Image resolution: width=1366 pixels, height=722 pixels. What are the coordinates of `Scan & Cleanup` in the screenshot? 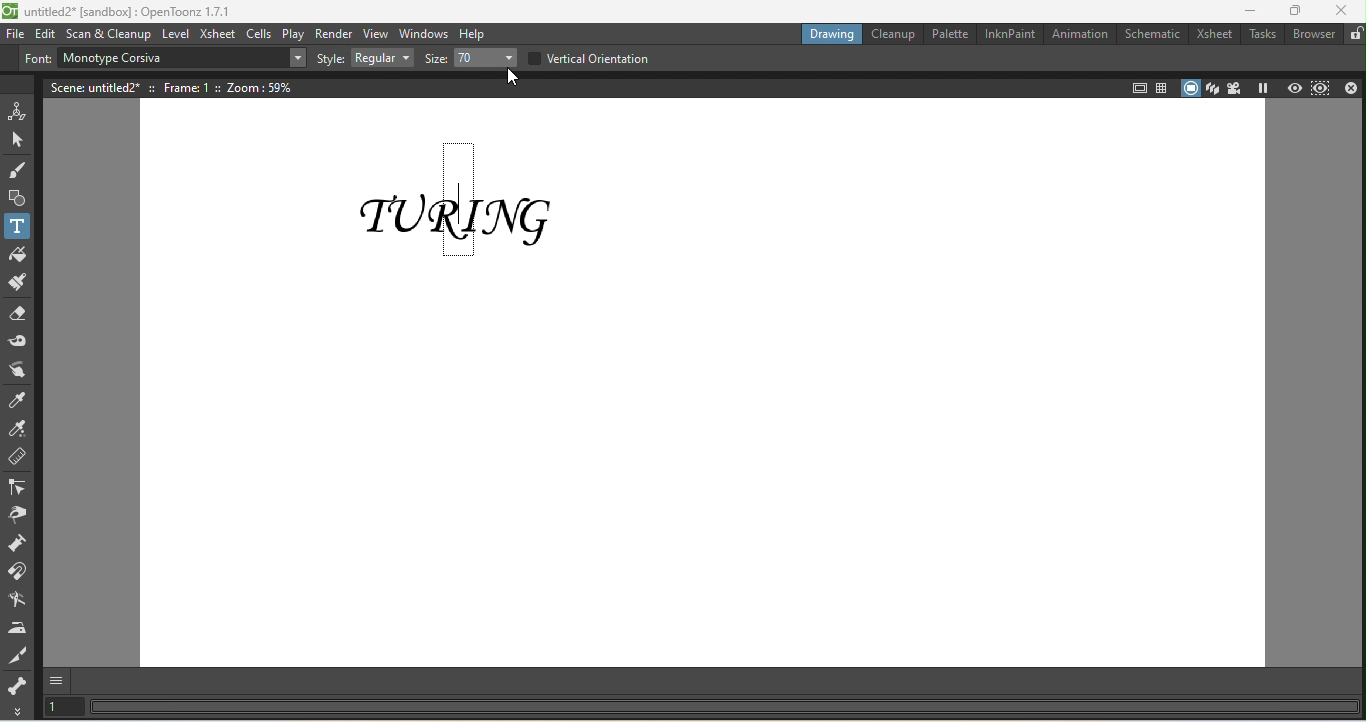 It's located at (110, 32).